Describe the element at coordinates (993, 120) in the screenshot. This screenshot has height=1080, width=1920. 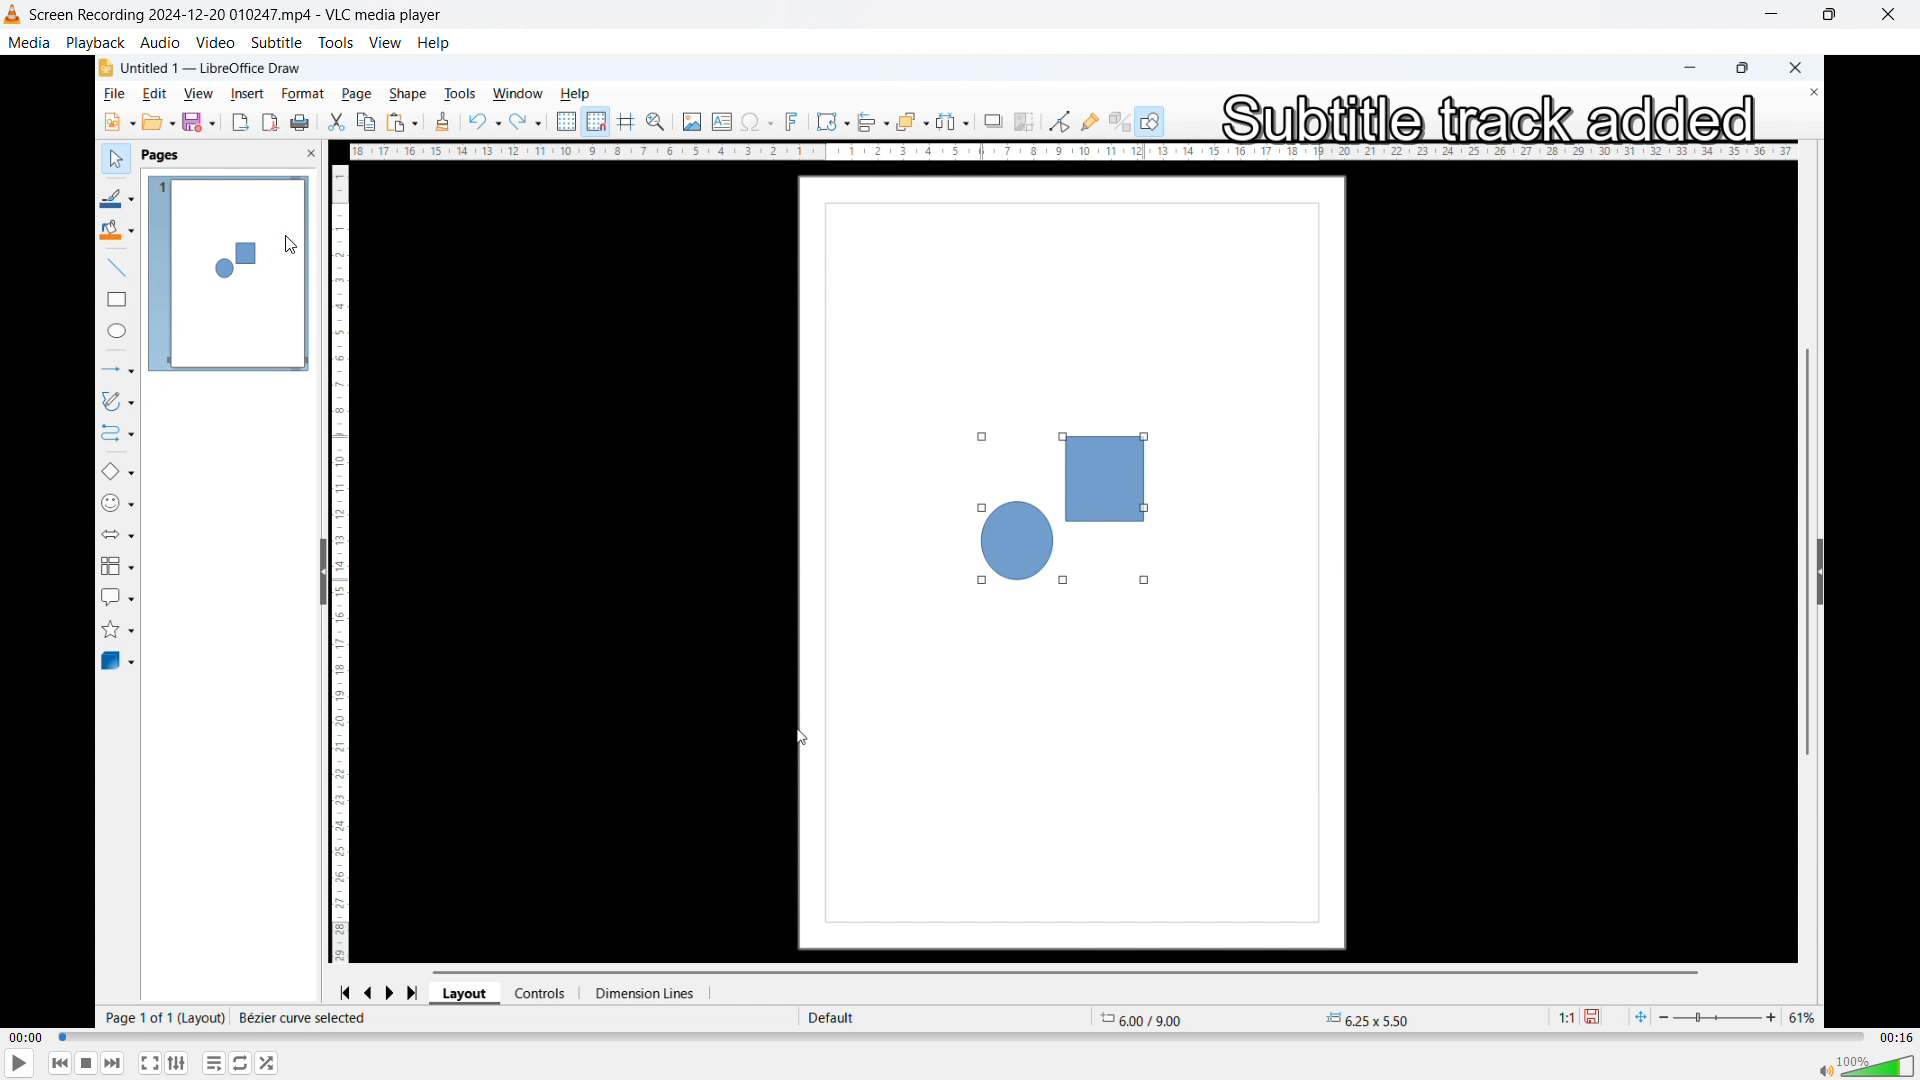
I see `shadow` at that location.